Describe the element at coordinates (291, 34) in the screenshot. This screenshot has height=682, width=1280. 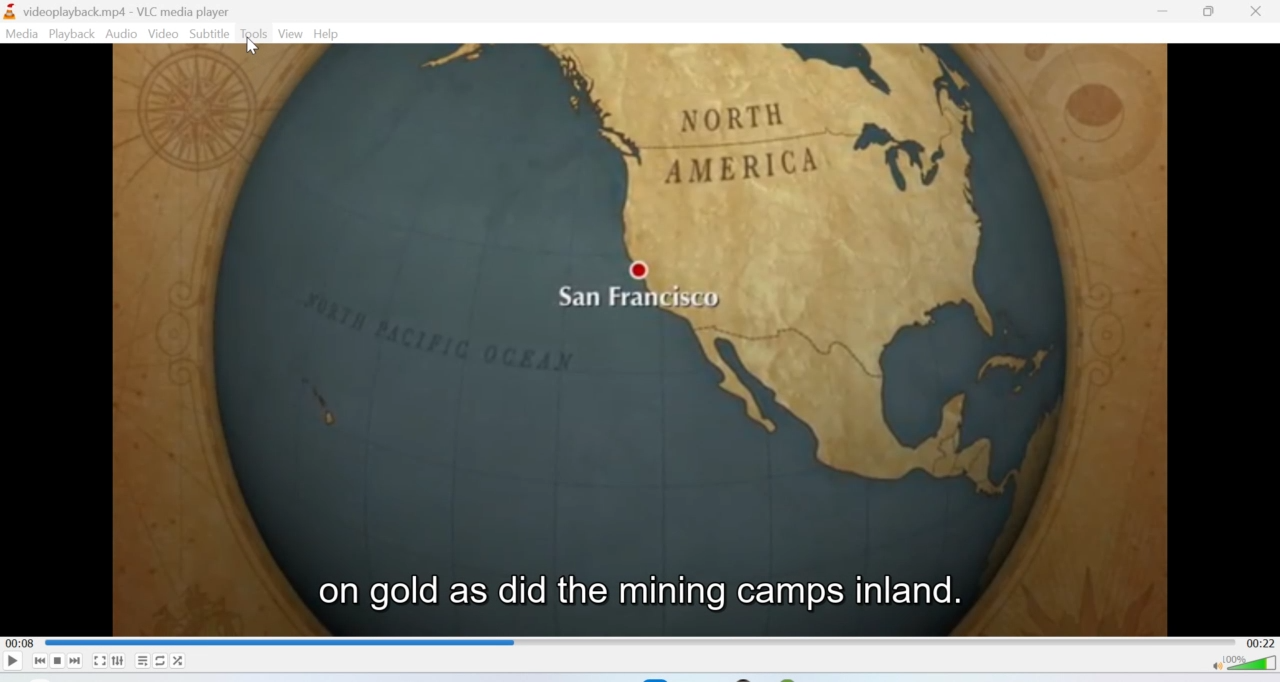
I see `View` at that location.